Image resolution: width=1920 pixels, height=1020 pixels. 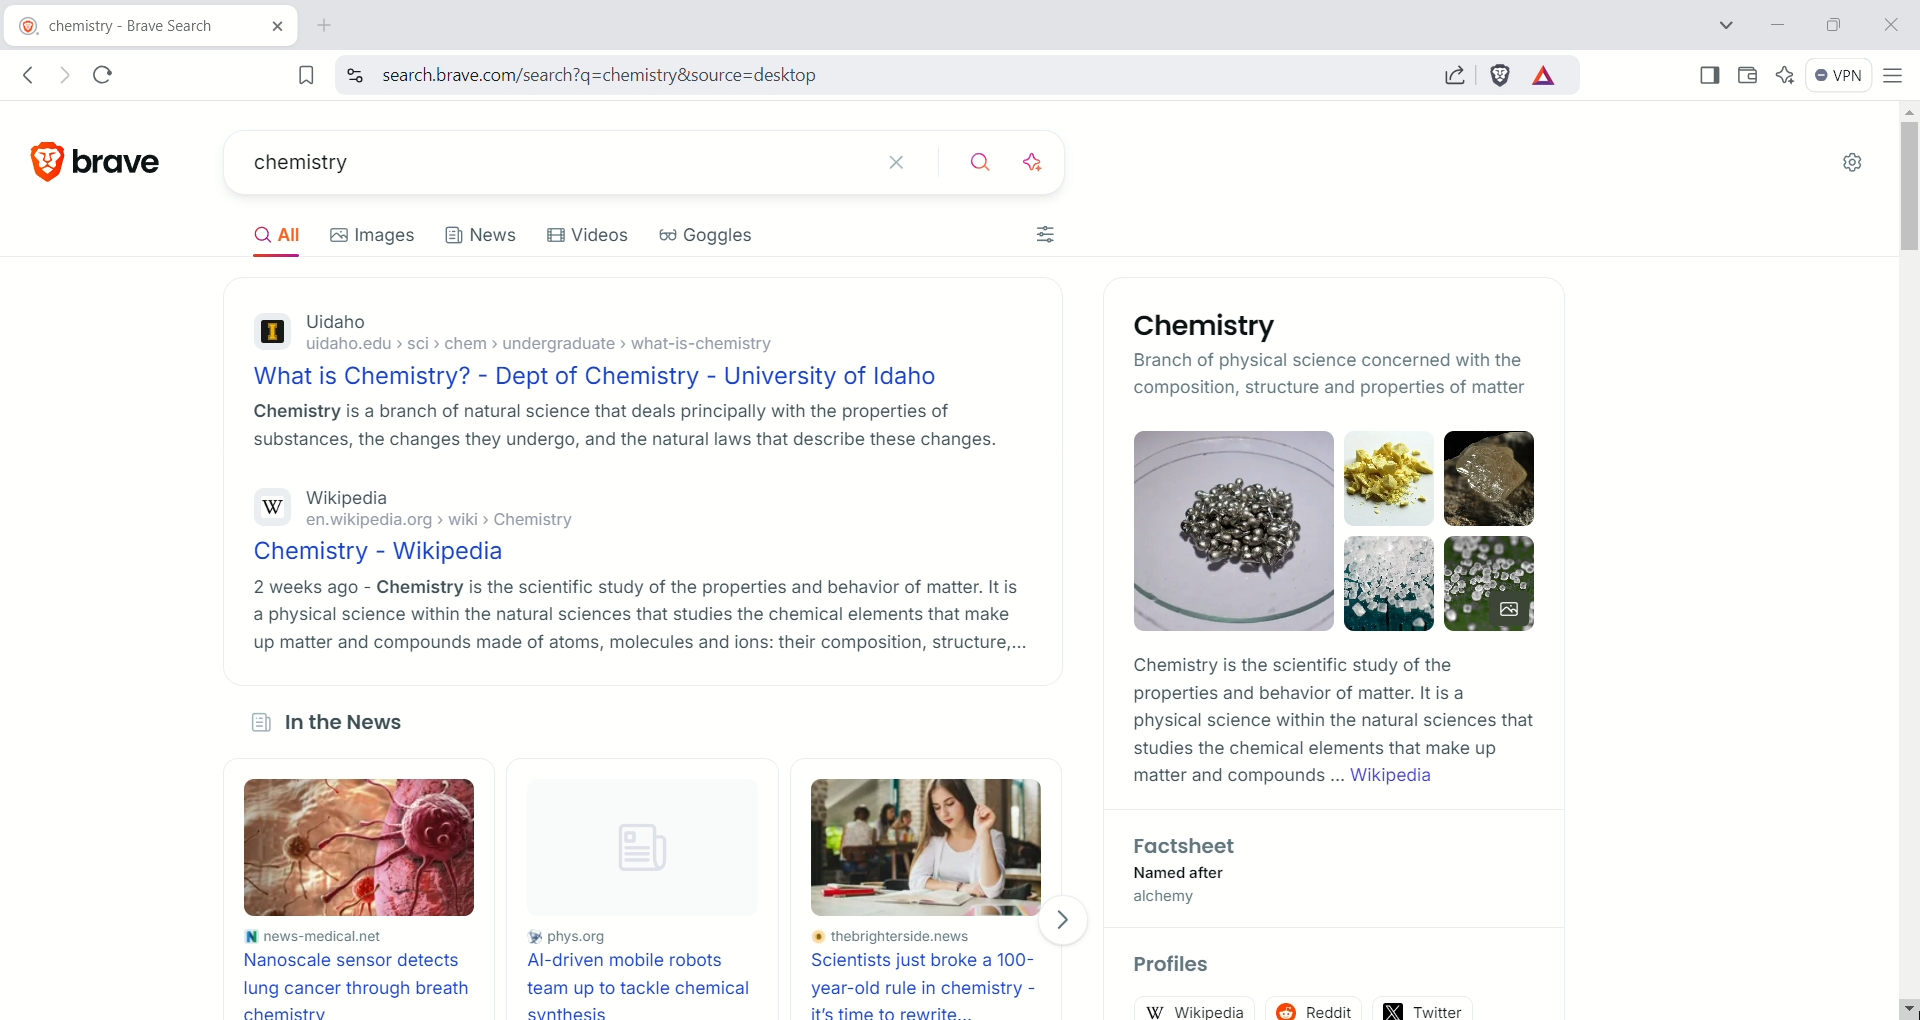 I want to click on thebrighterside.news scientists just broke a 100-year-old rule in chemistry - it's time to rewrite, so click(x=932, y=974).